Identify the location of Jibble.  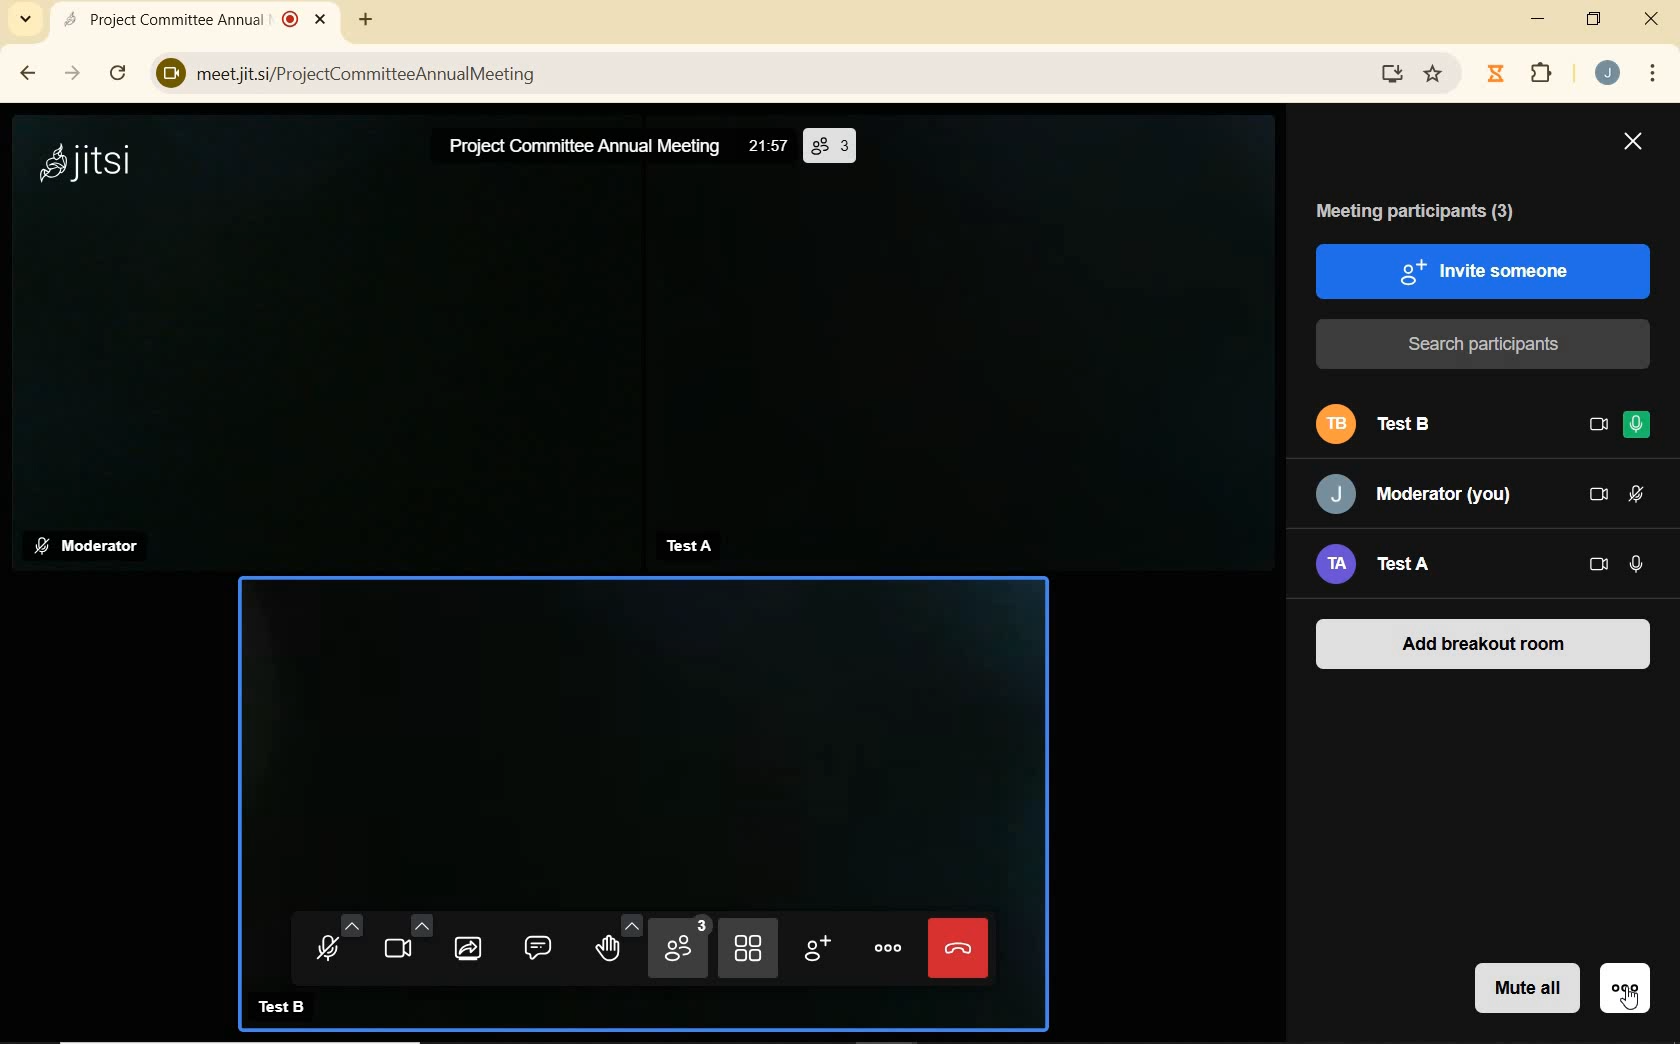
(1496, 75).